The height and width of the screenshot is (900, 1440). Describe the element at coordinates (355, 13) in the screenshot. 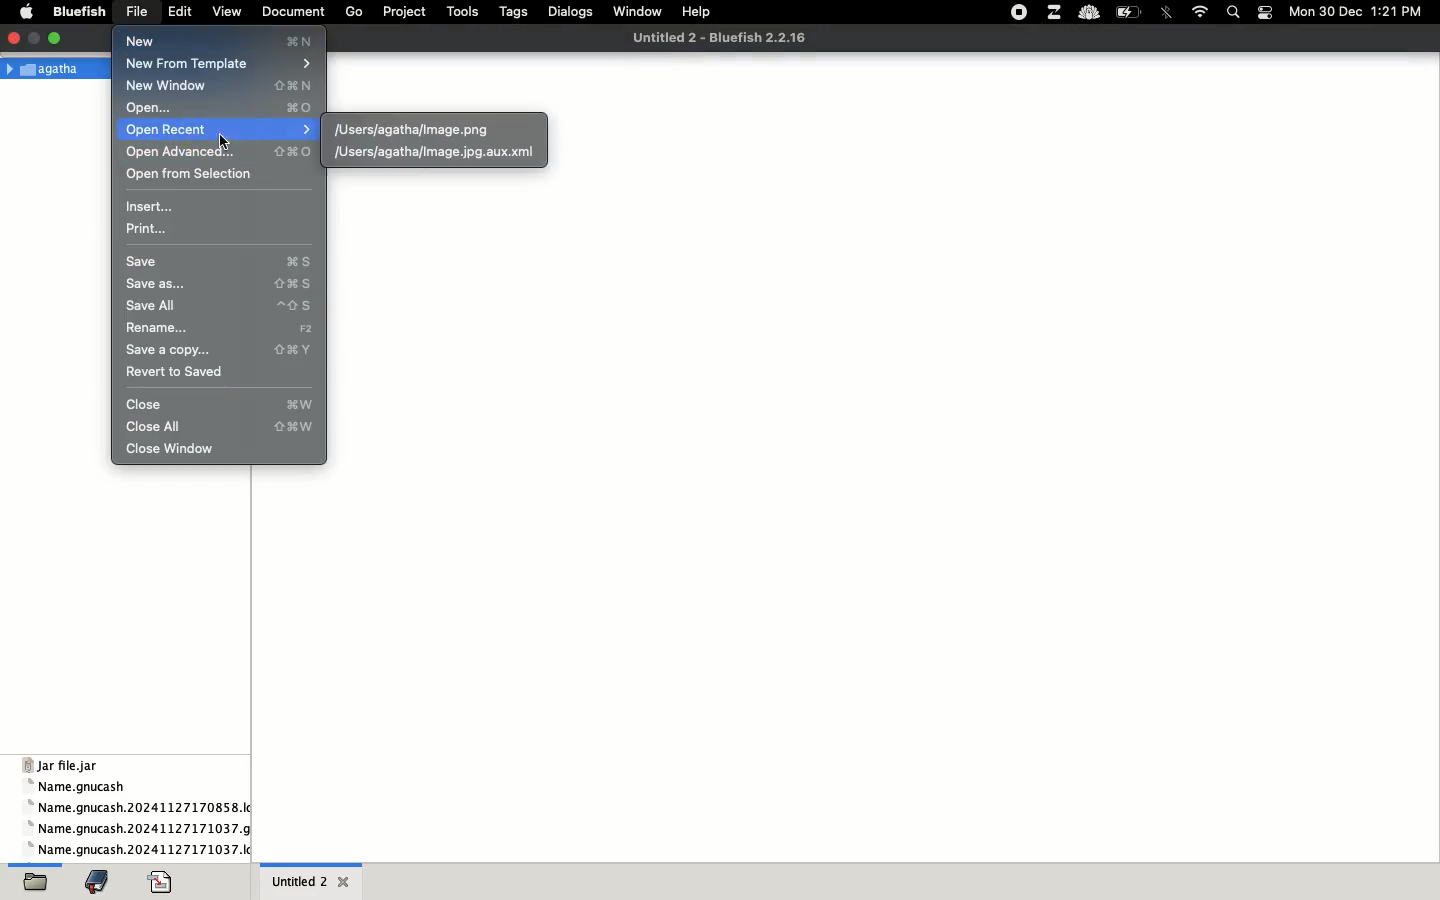

I see `go` at that location.